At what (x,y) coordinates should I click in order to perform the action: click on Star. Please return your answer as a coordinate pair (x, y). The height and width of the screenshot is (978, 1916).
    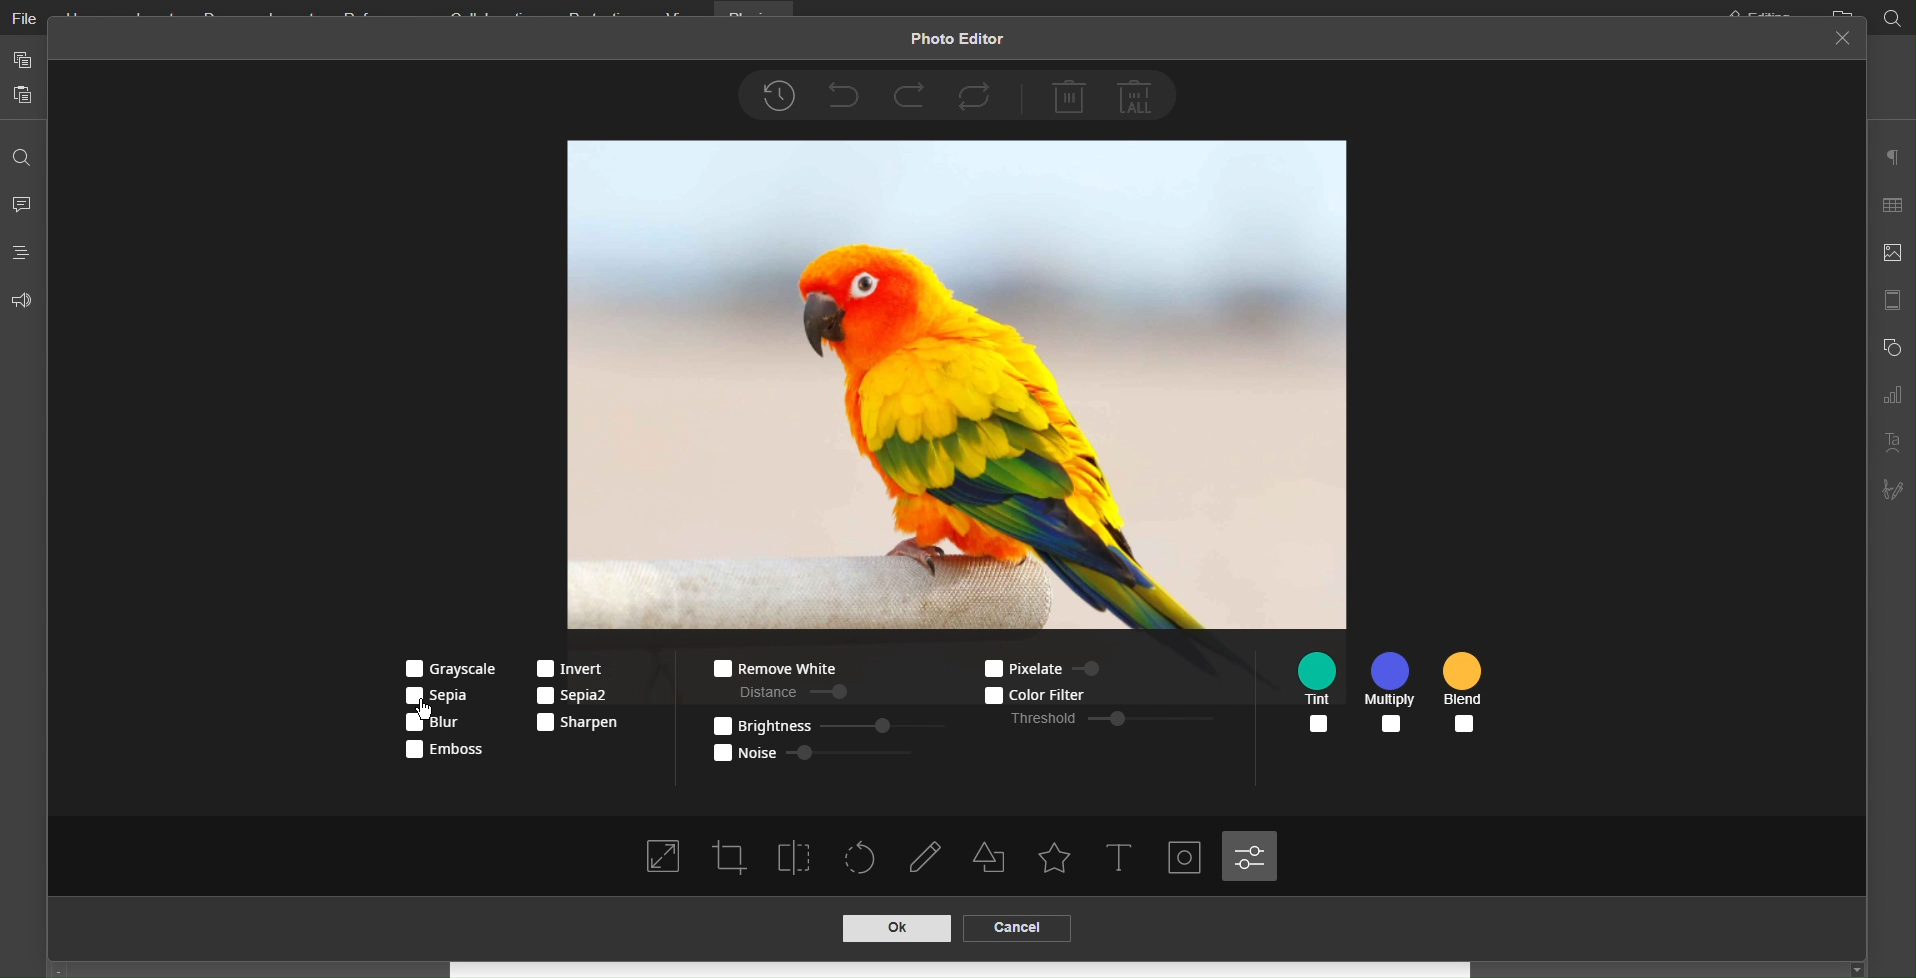
    Looking at the image, I should click on (1054, 860).